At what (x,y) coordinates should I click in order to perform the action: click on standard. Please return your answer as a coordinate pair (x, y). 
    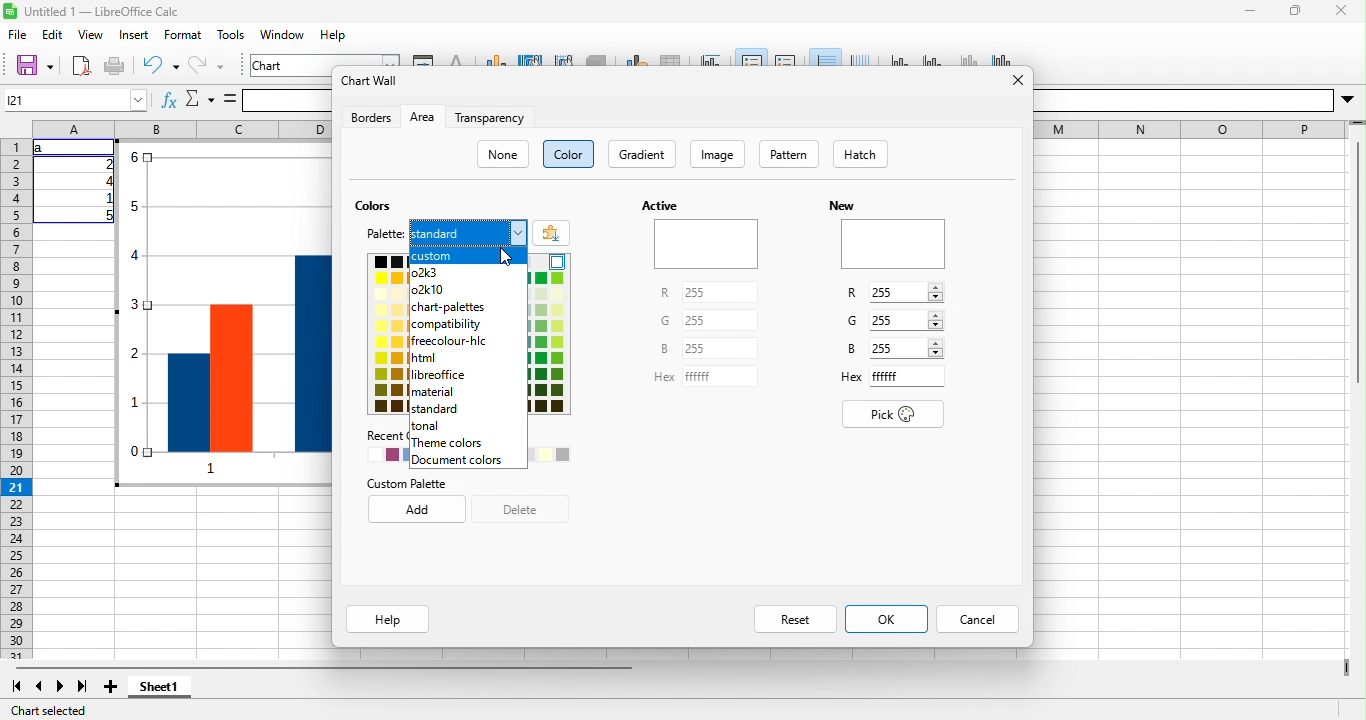
    Looking at the image, I should click on (468, 409).